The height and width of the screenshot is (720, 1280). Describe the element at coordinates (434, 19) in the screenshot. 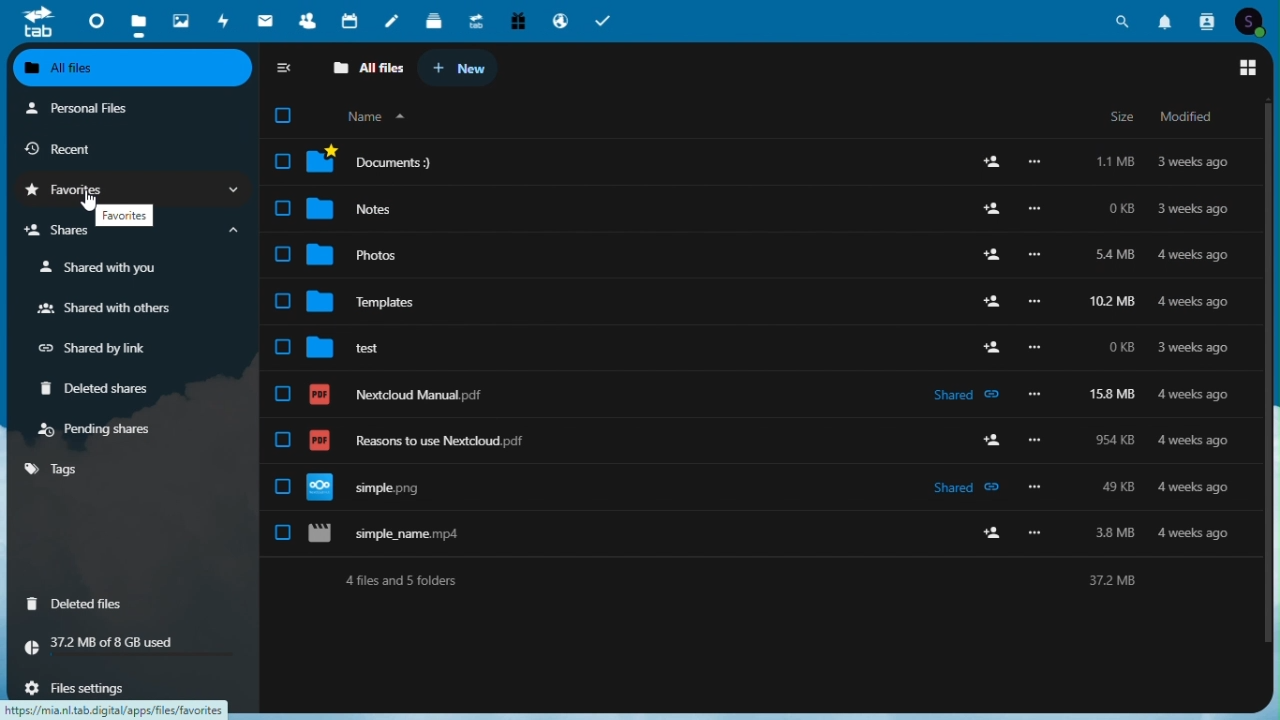

I see `deck` at that location.